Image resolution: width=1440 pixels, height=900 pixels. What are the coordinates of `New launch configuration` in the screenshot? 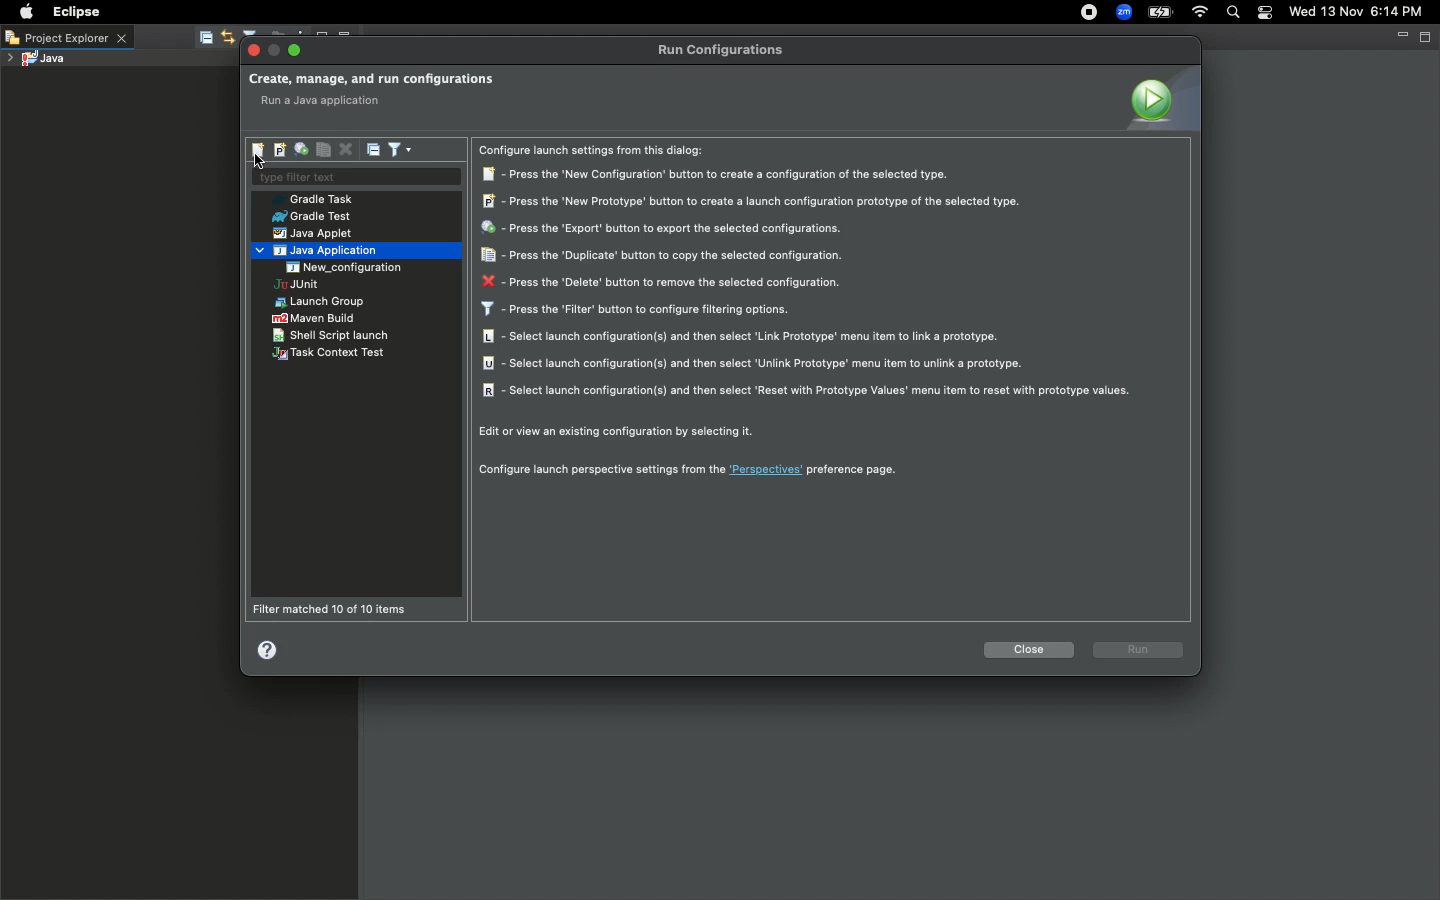 It's located at (259, 150).